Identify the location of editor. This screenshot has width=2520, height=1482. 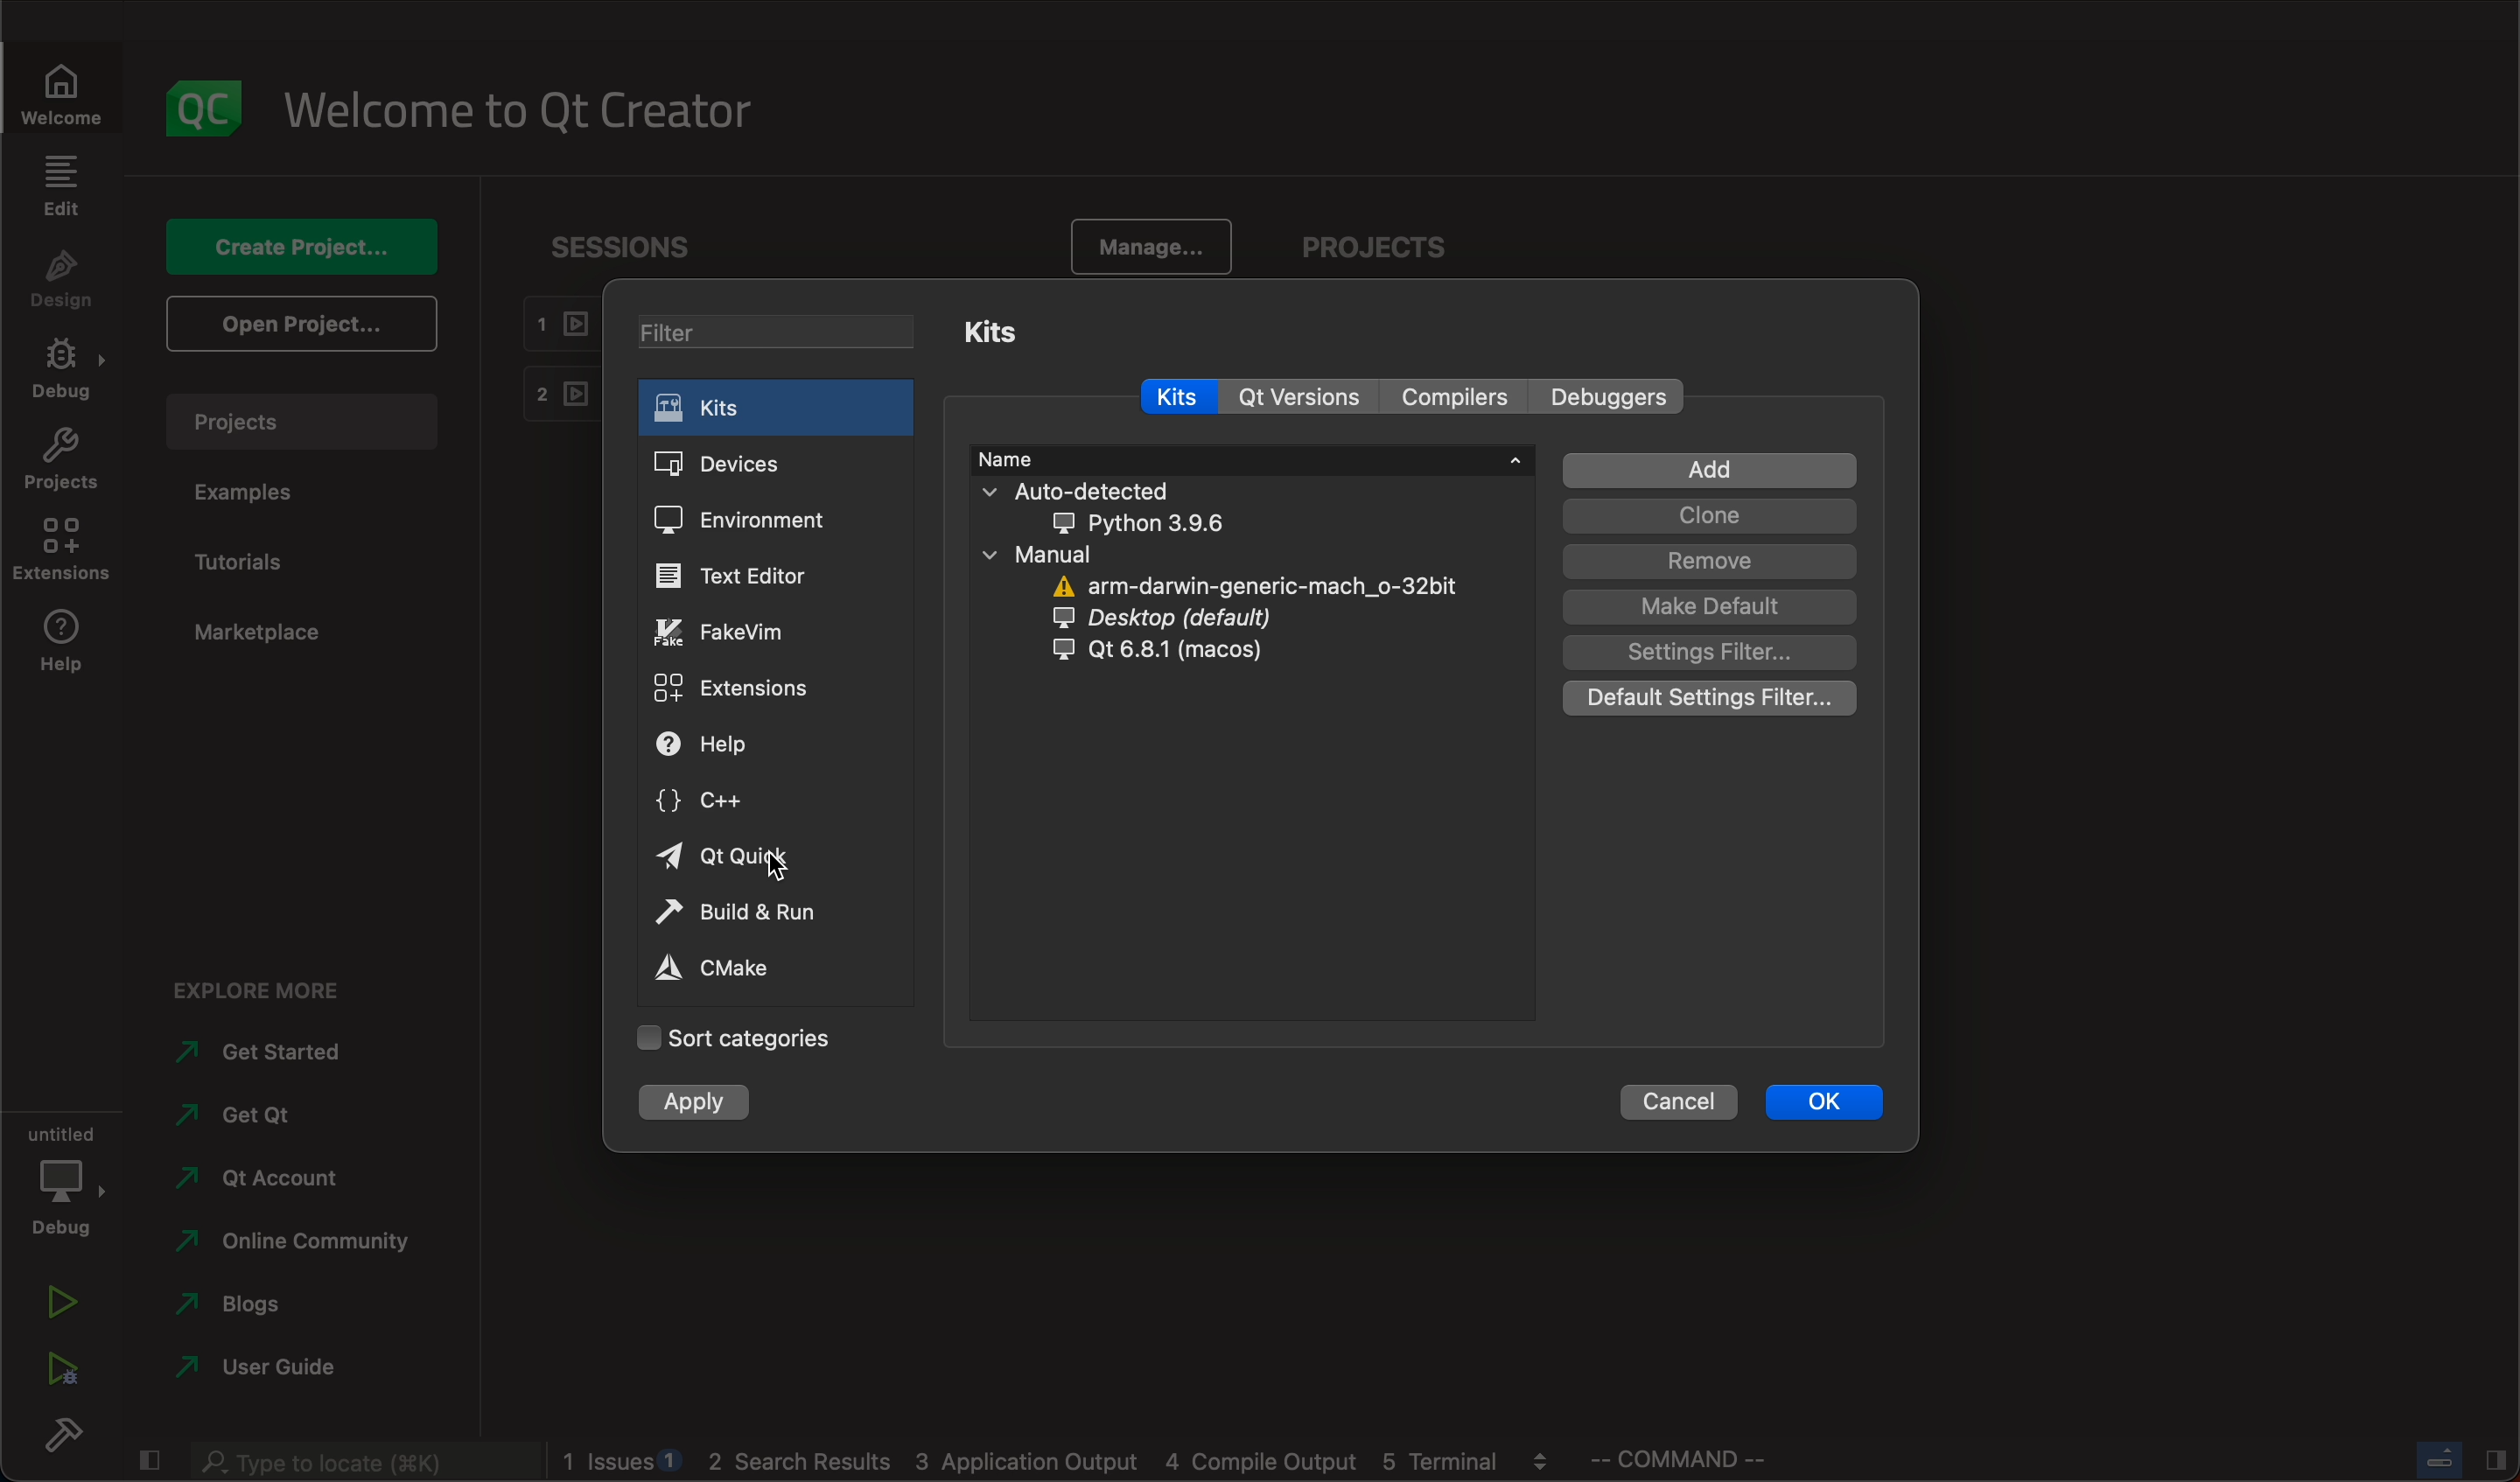
(740, 575).